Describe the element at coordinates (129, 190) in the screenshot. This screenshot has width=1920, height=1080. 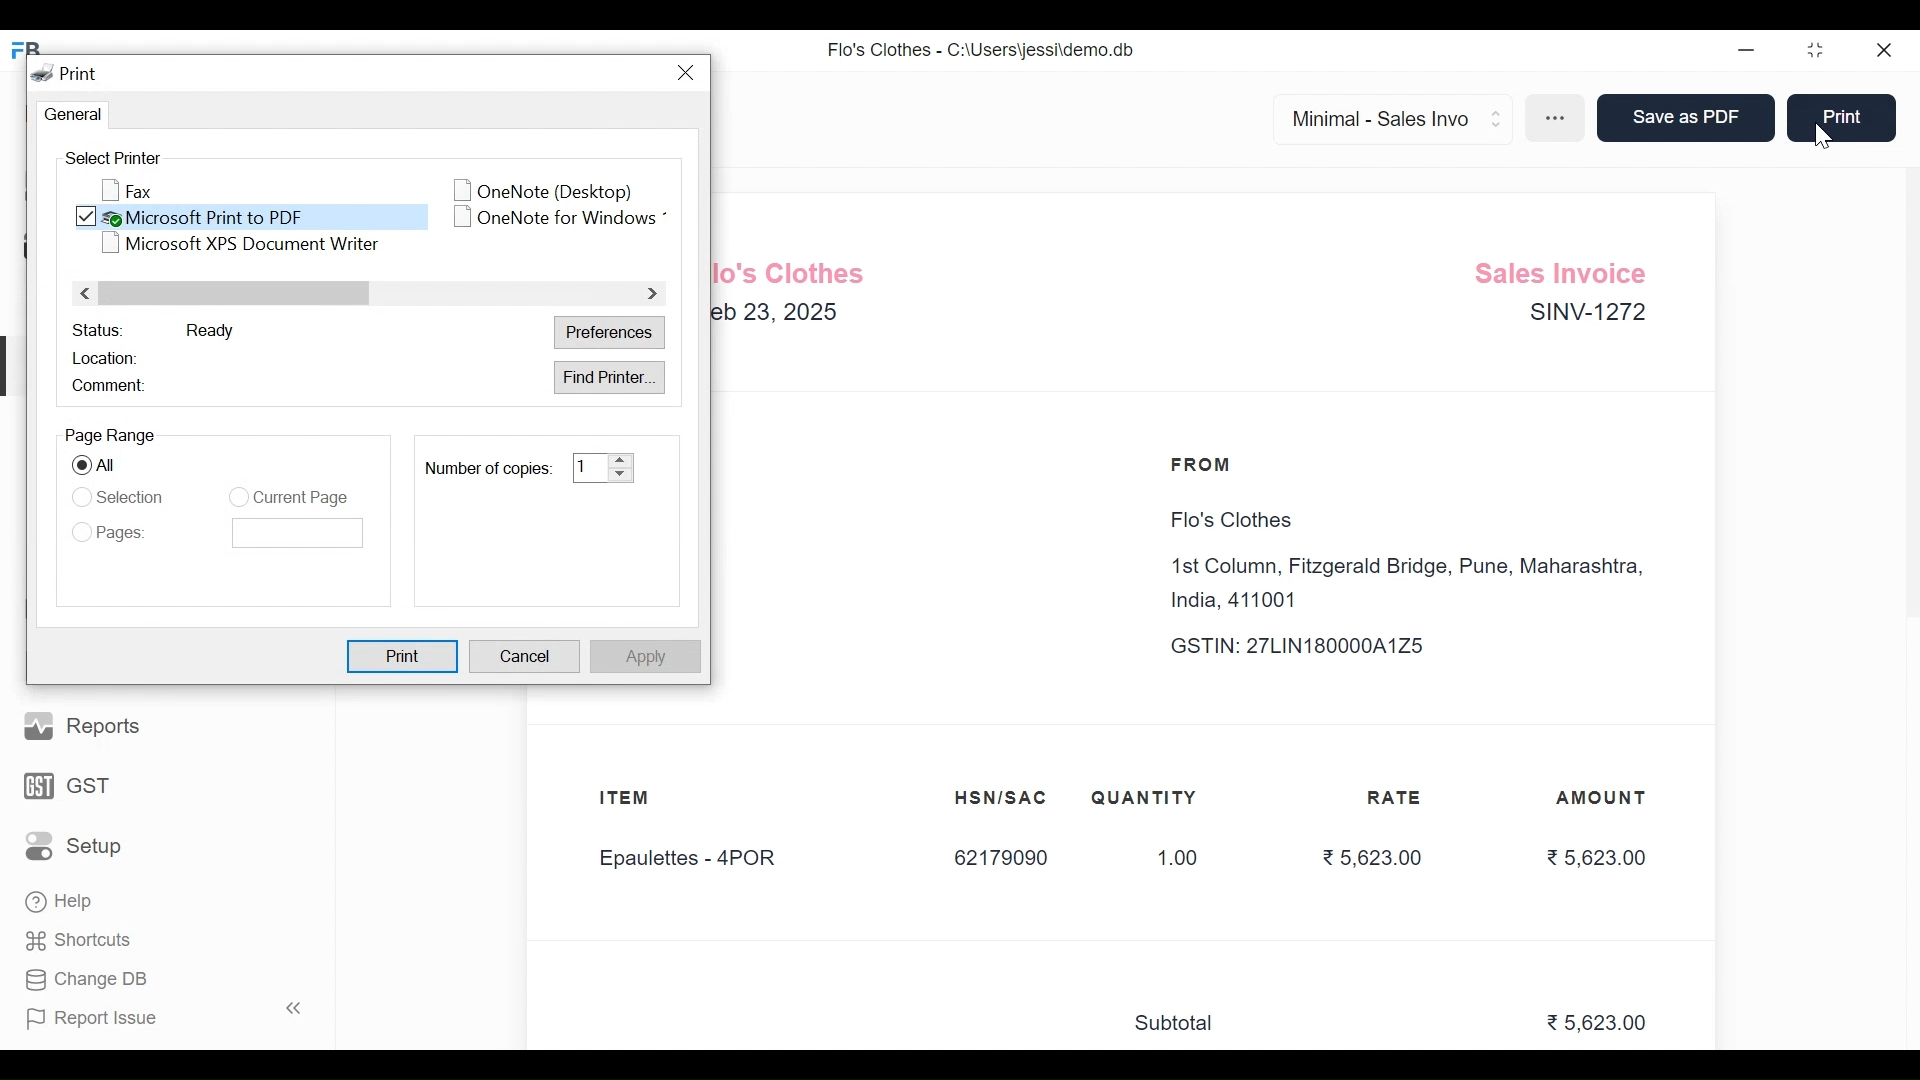
I see `Fax` at that location.